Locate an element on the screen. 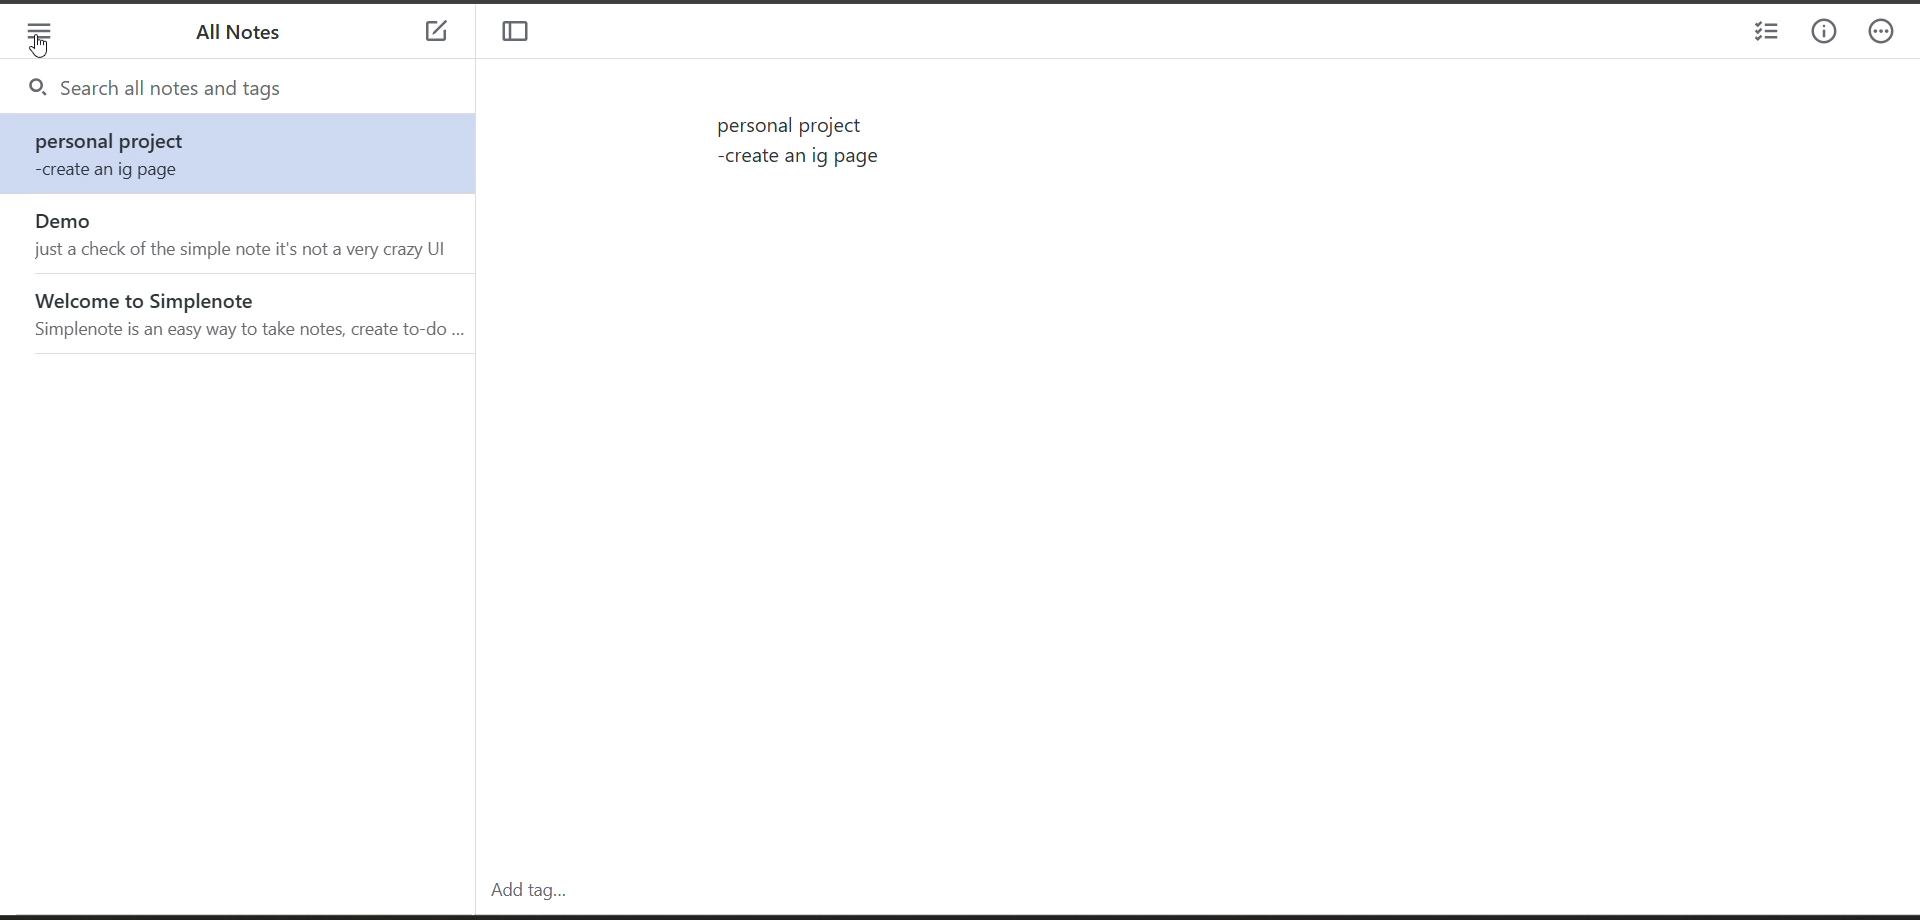 This screenshot has width=1920, height=920. note 2 is located at coordinates (244, 235).